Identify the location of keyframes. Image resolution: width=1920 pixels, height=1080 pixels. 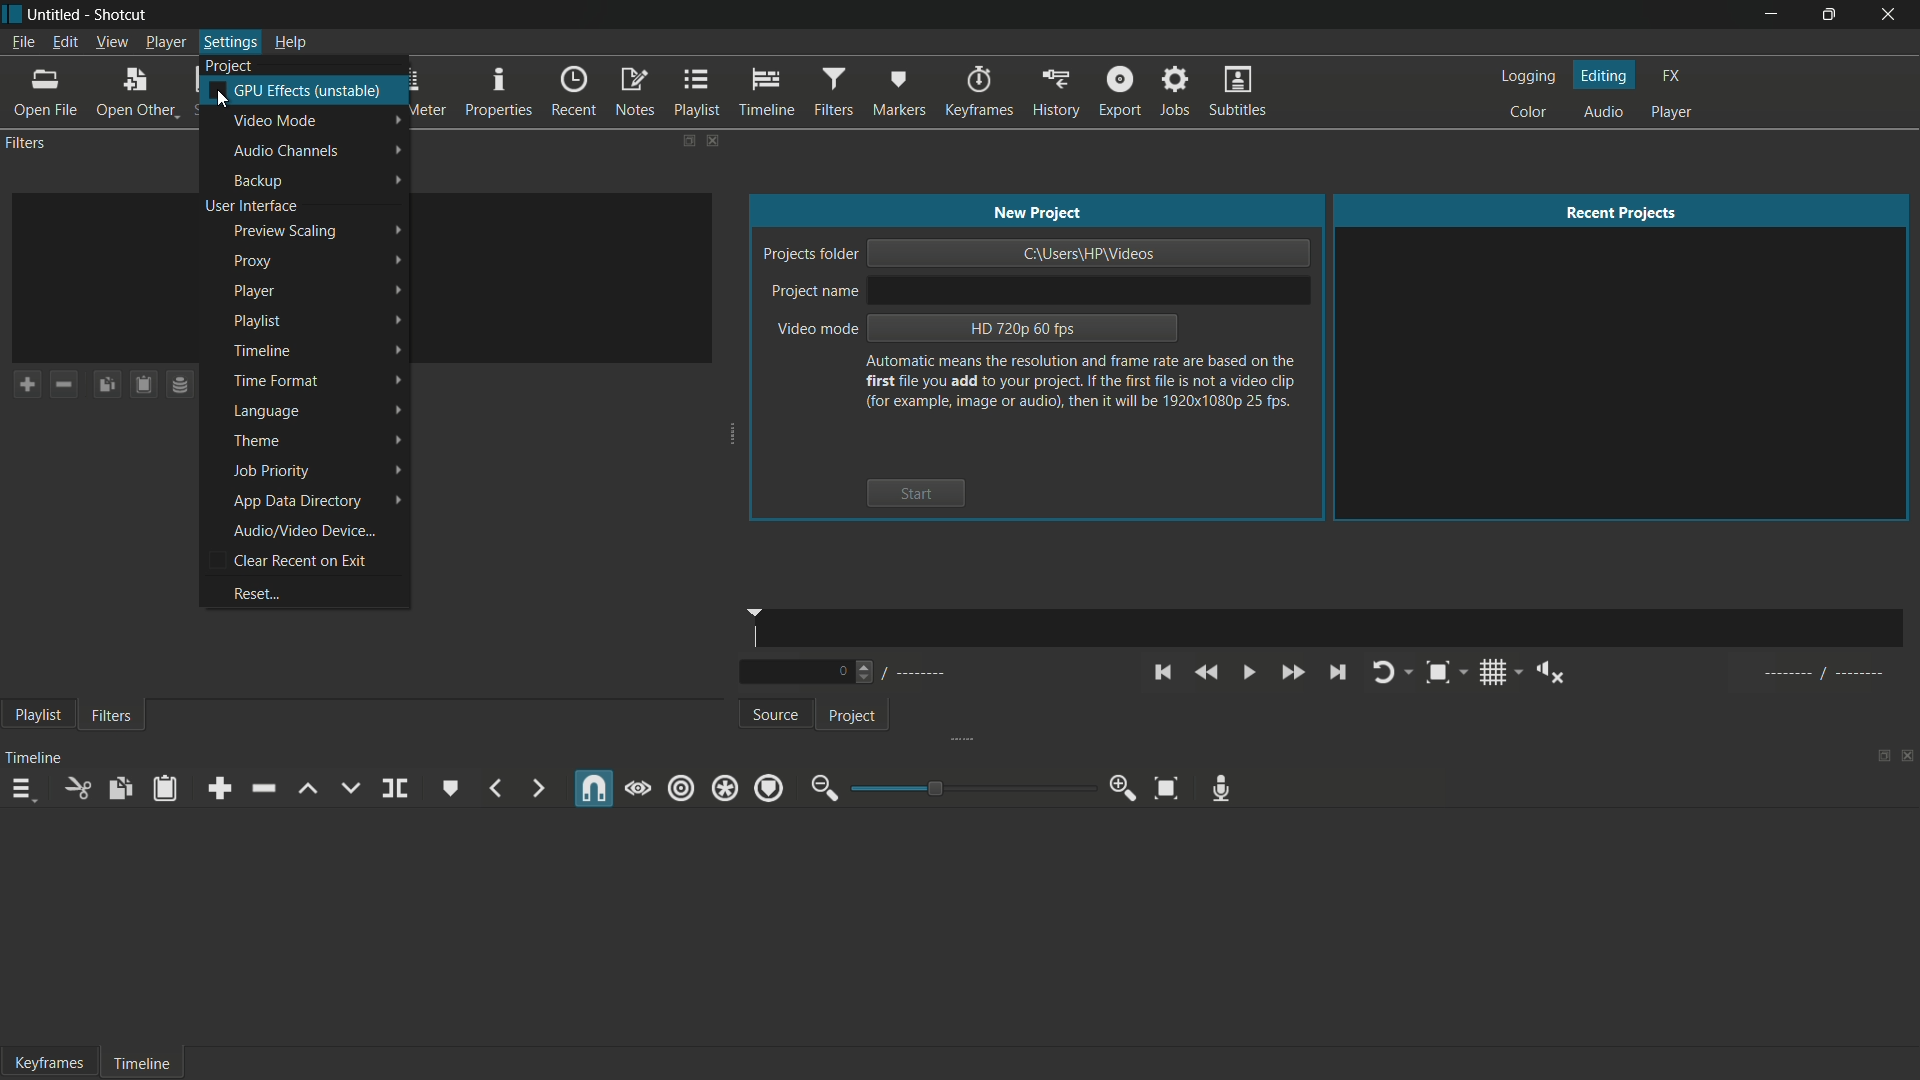
(977, 92).